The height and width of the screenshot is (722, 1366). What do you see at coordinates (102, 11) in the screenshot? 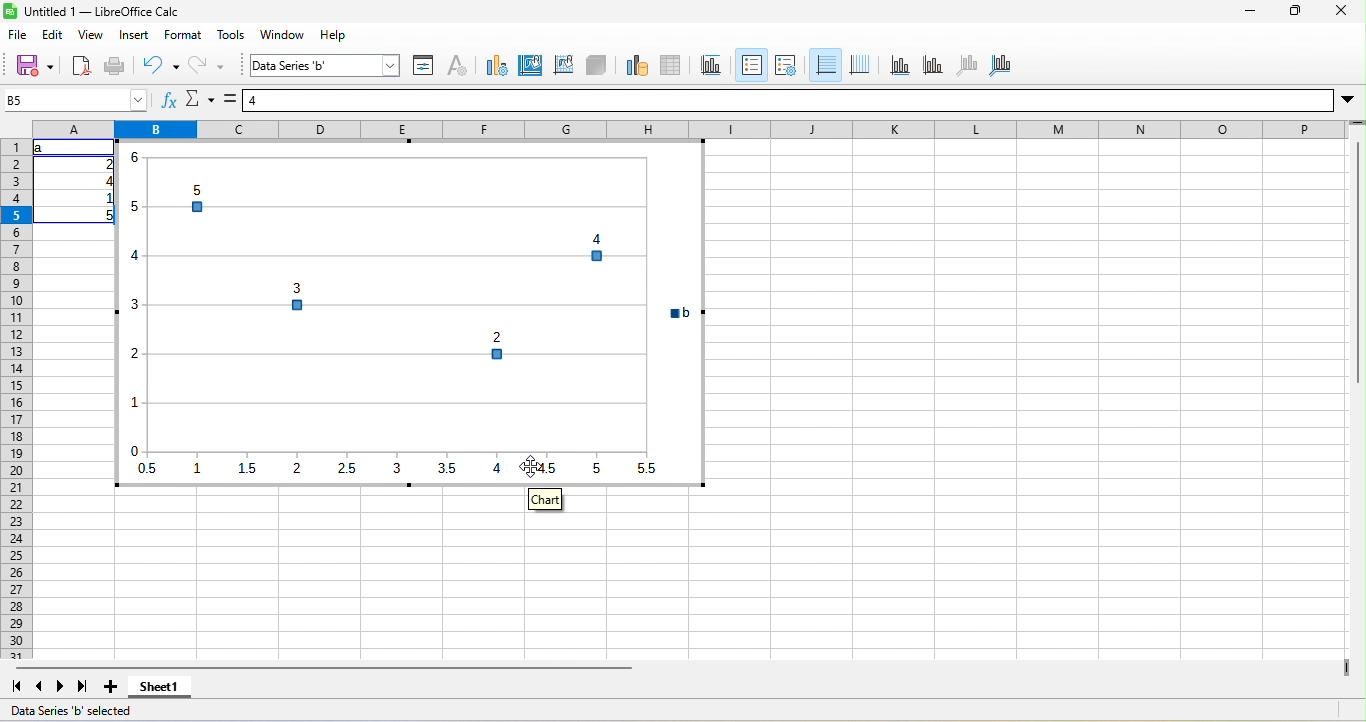
I see `Untitled 1 — LibreOffice Calc` at bounding box center [102, 11].